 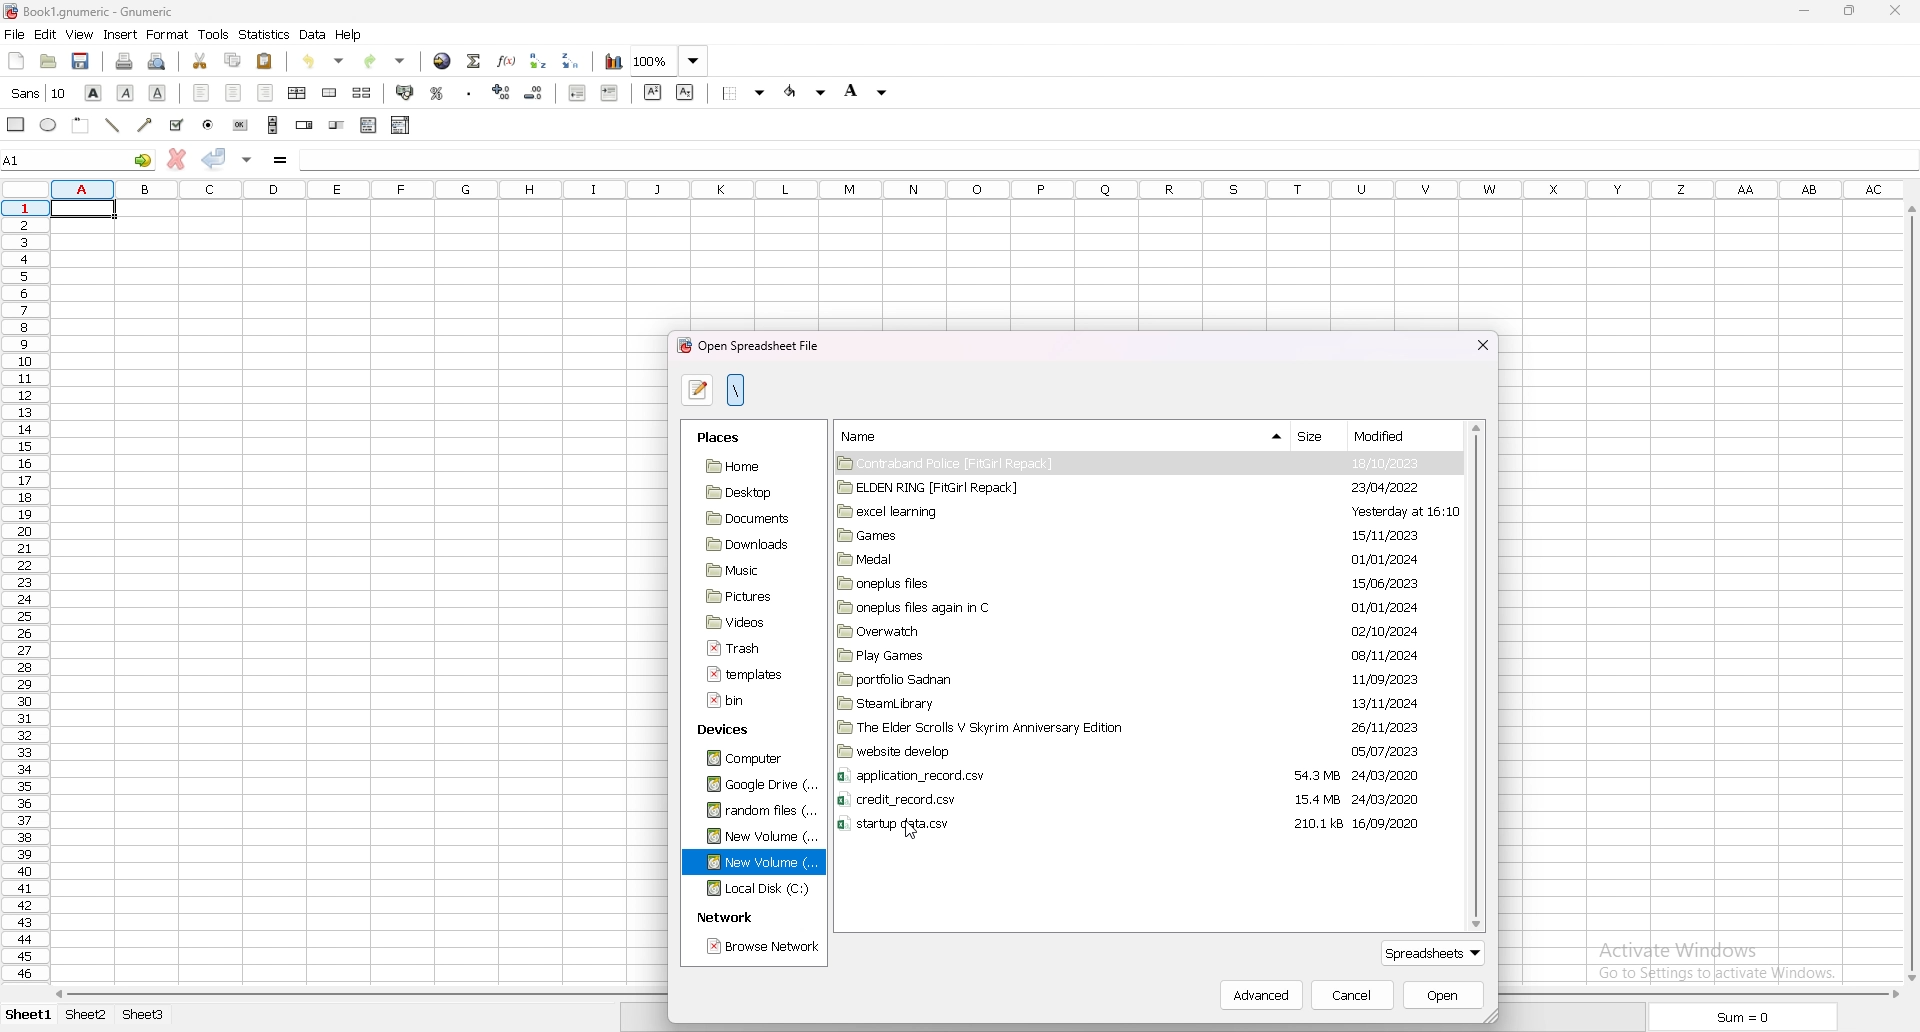 What do you see at coordinates (25, 593) in the screenshot?
I see `rows` at bounding box center [25, 593].